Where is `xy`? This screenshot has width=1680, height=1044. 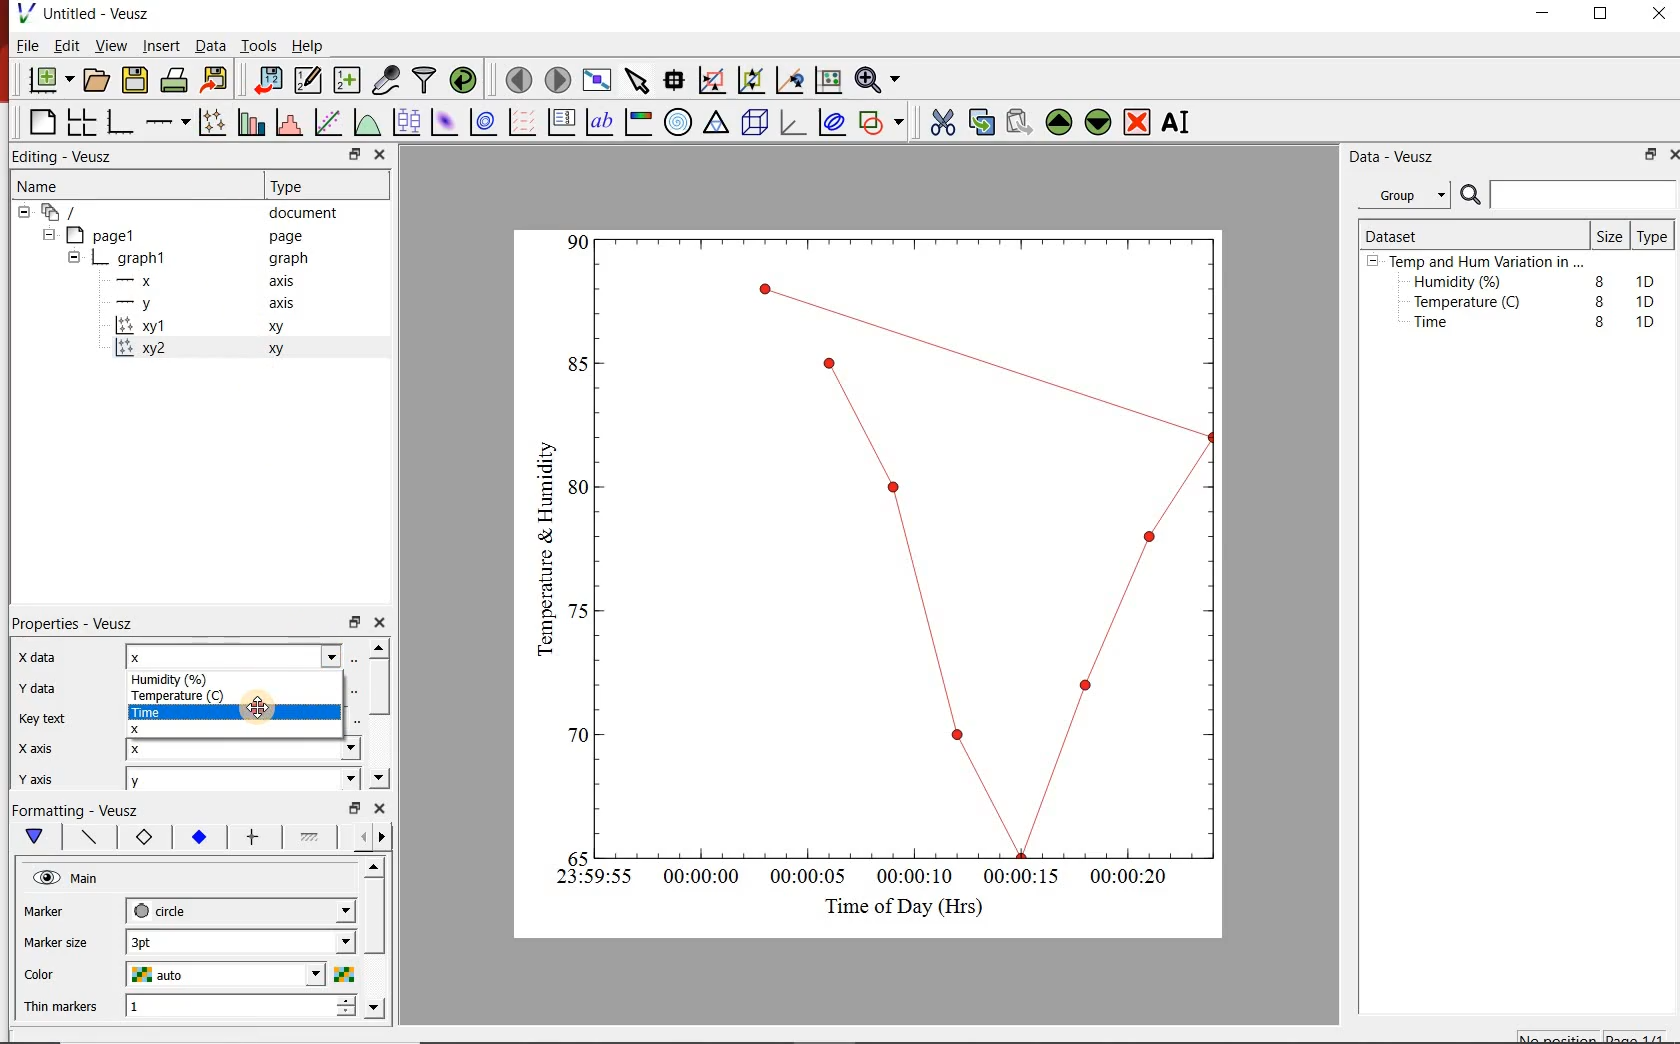 xy is located at coordinates (280, 330).